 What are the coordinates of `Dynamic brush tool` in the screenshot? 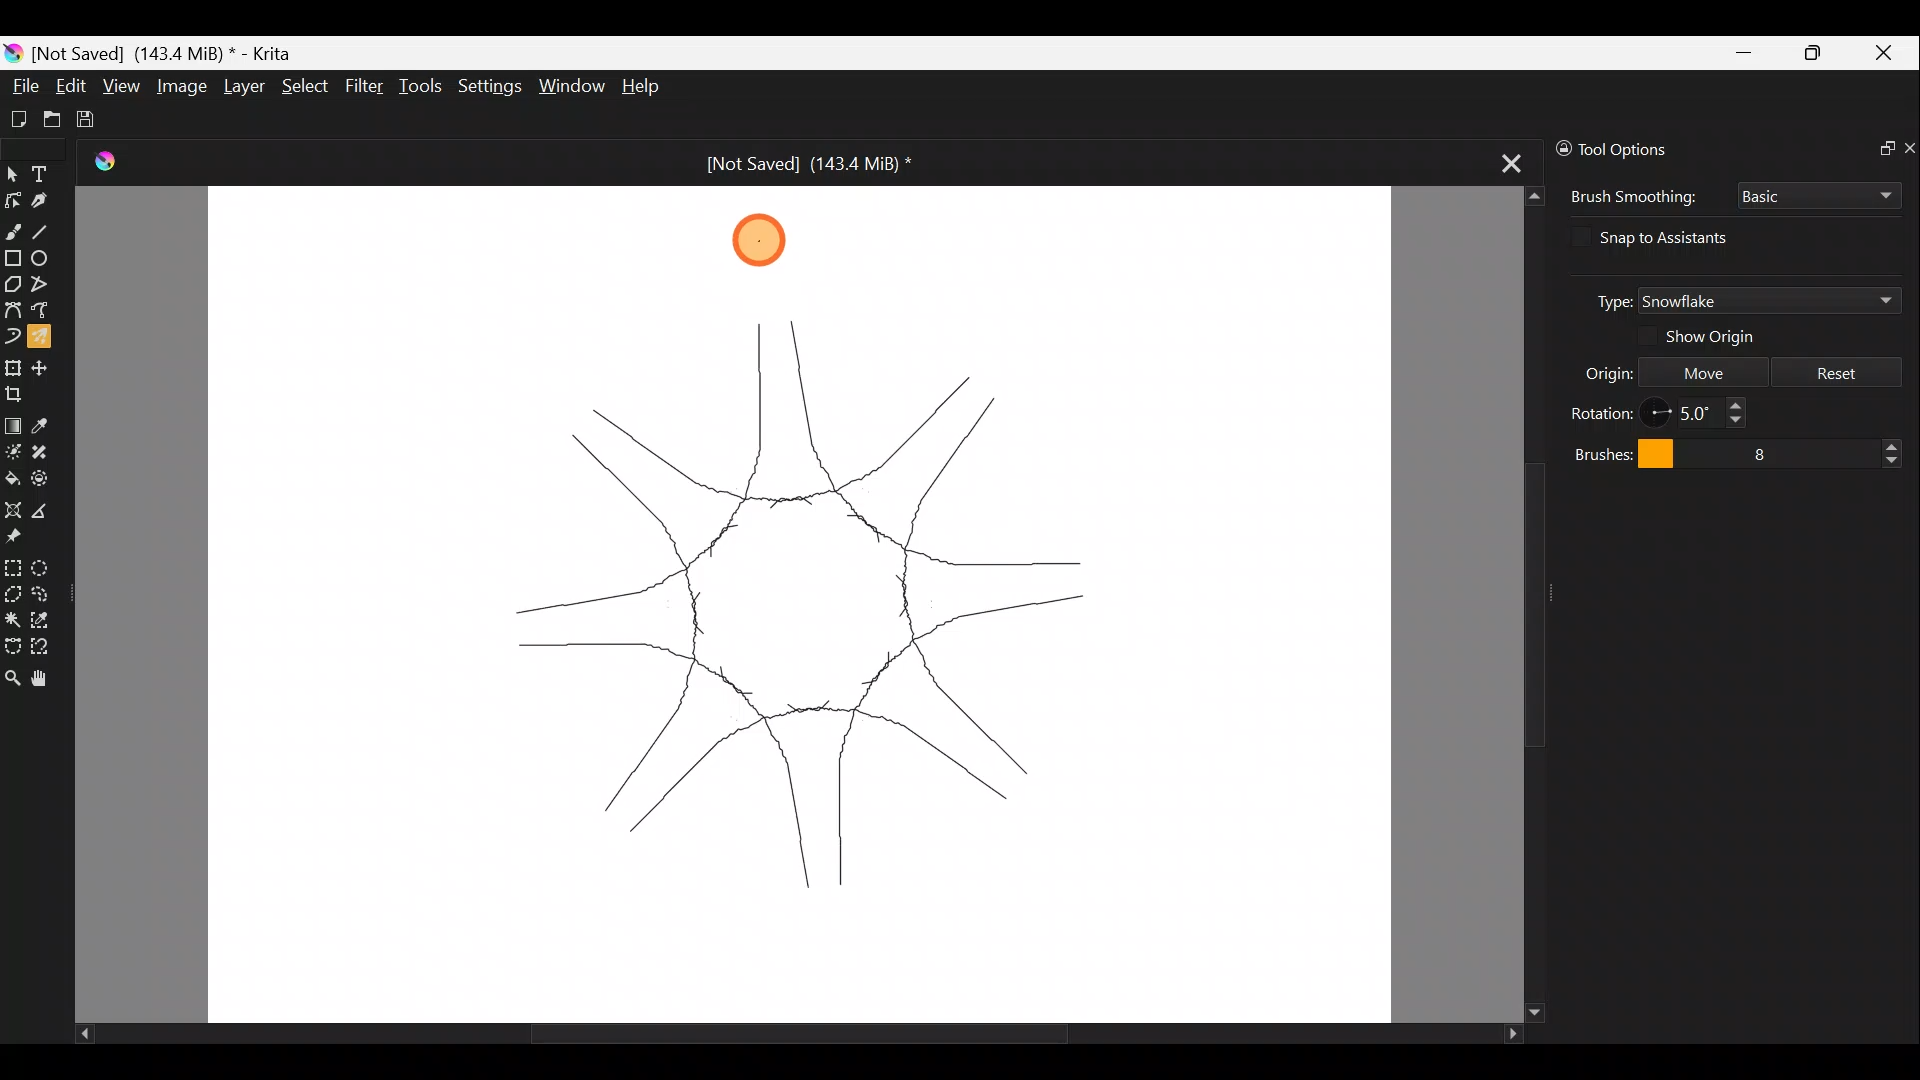 It's located at (12, 336).